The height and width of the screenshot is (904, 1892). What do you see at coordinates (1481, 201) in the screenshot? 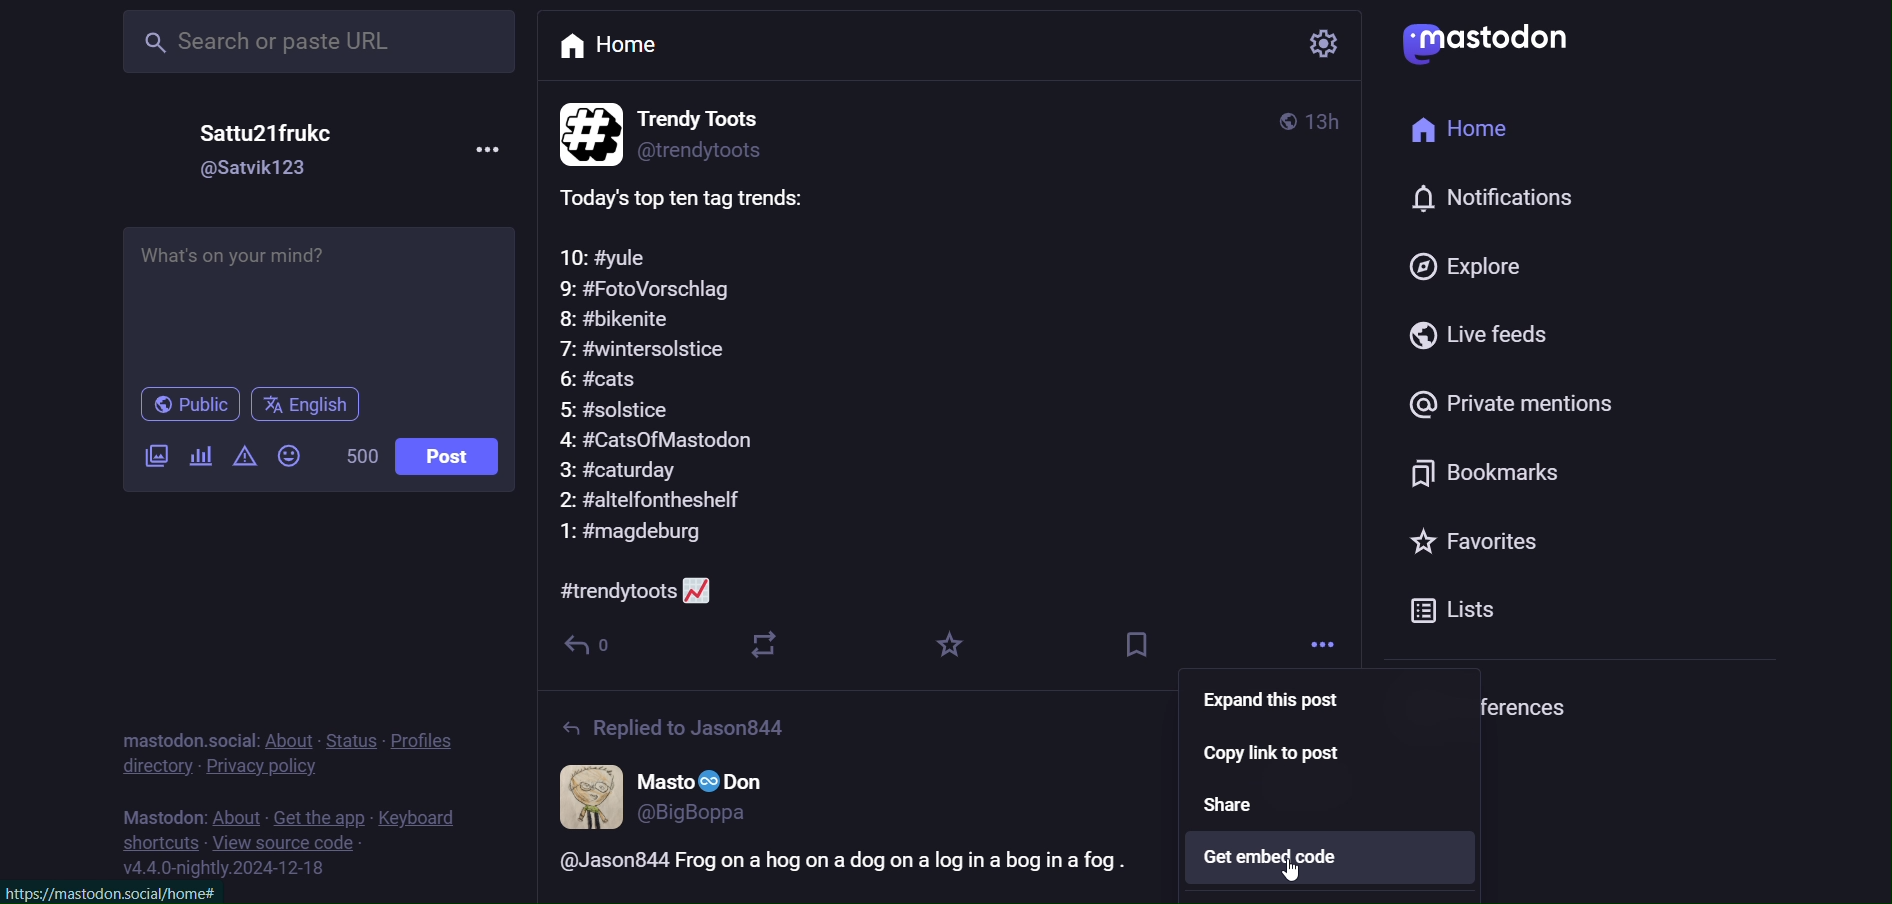
I see `notiffications` at bounding box center [1481, 201].